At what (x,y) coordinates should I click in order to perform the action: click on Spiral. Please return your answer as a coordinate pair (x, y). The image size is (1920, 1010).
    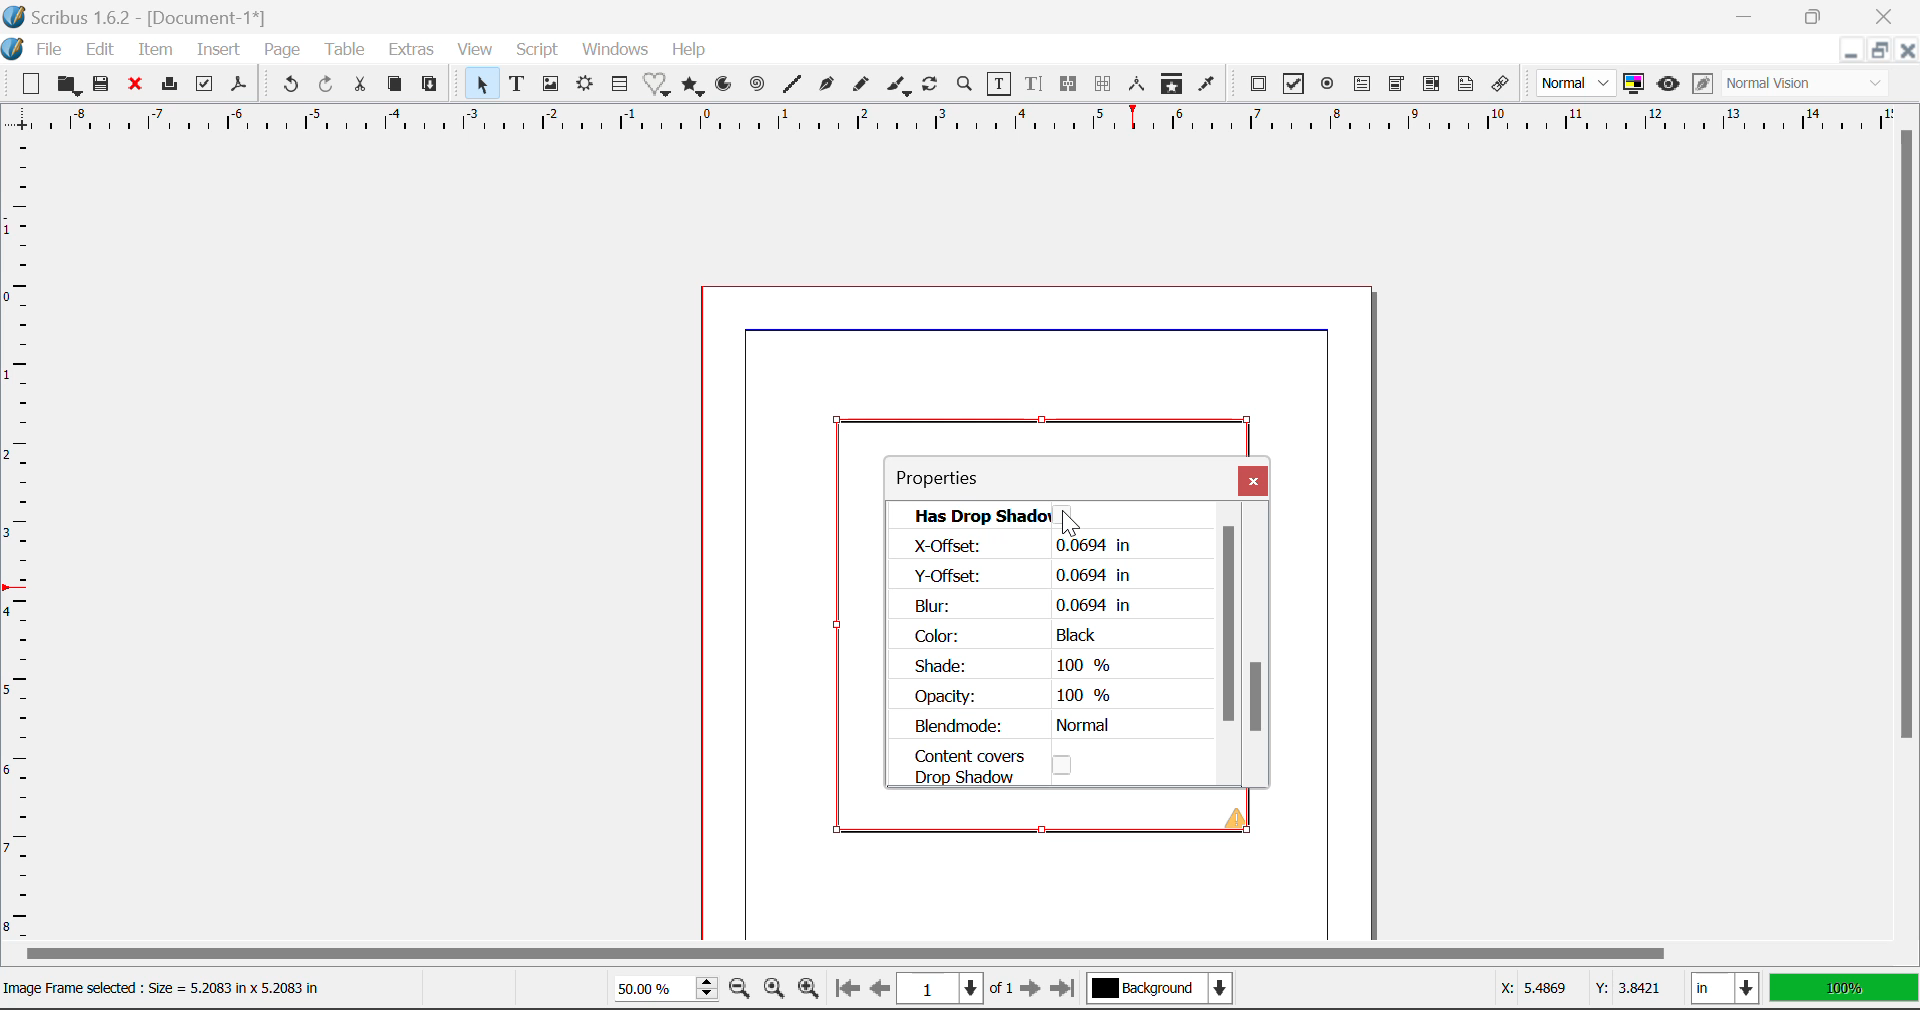
    Looking at the image, I should click on (760, 88).